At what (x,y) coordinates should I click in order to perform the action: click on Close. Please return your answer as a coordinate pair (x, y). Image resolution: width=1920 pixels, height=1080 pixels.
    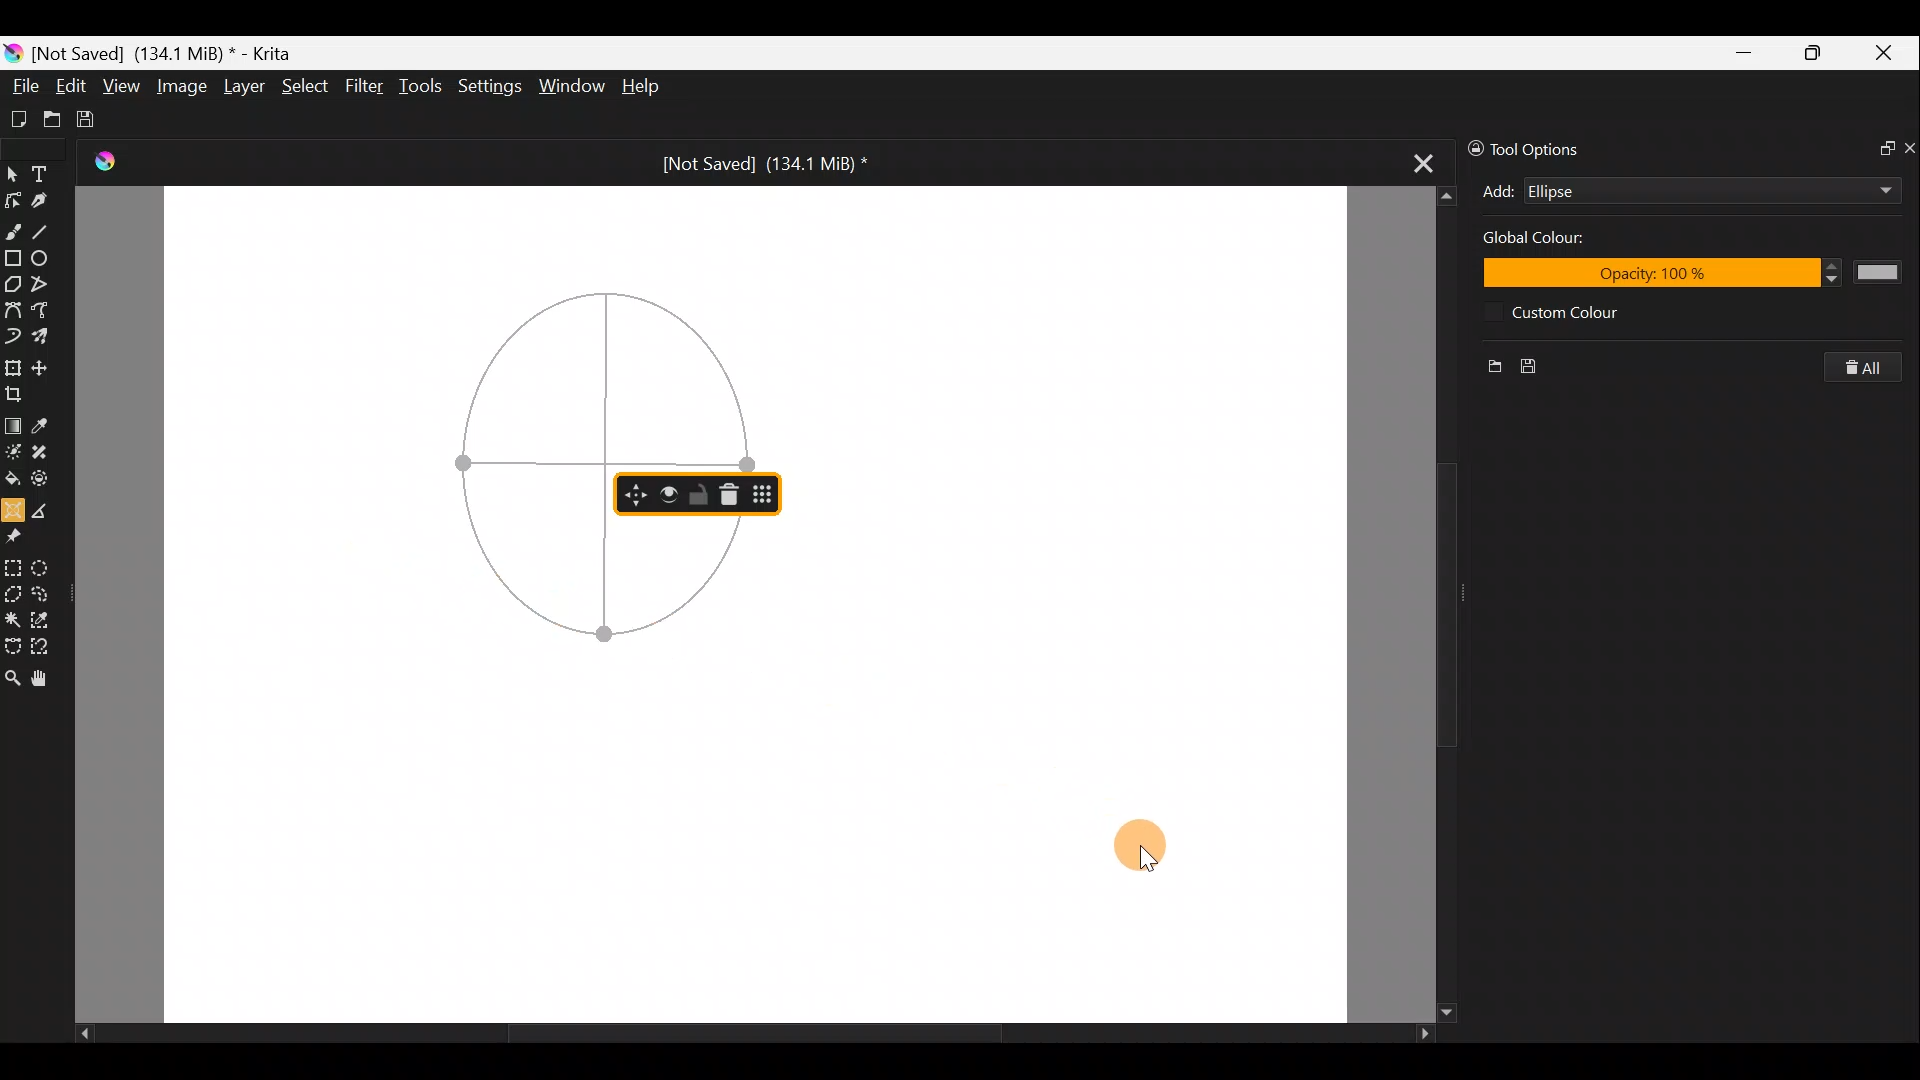
    Looking at the image, I should click on (1888, 54).